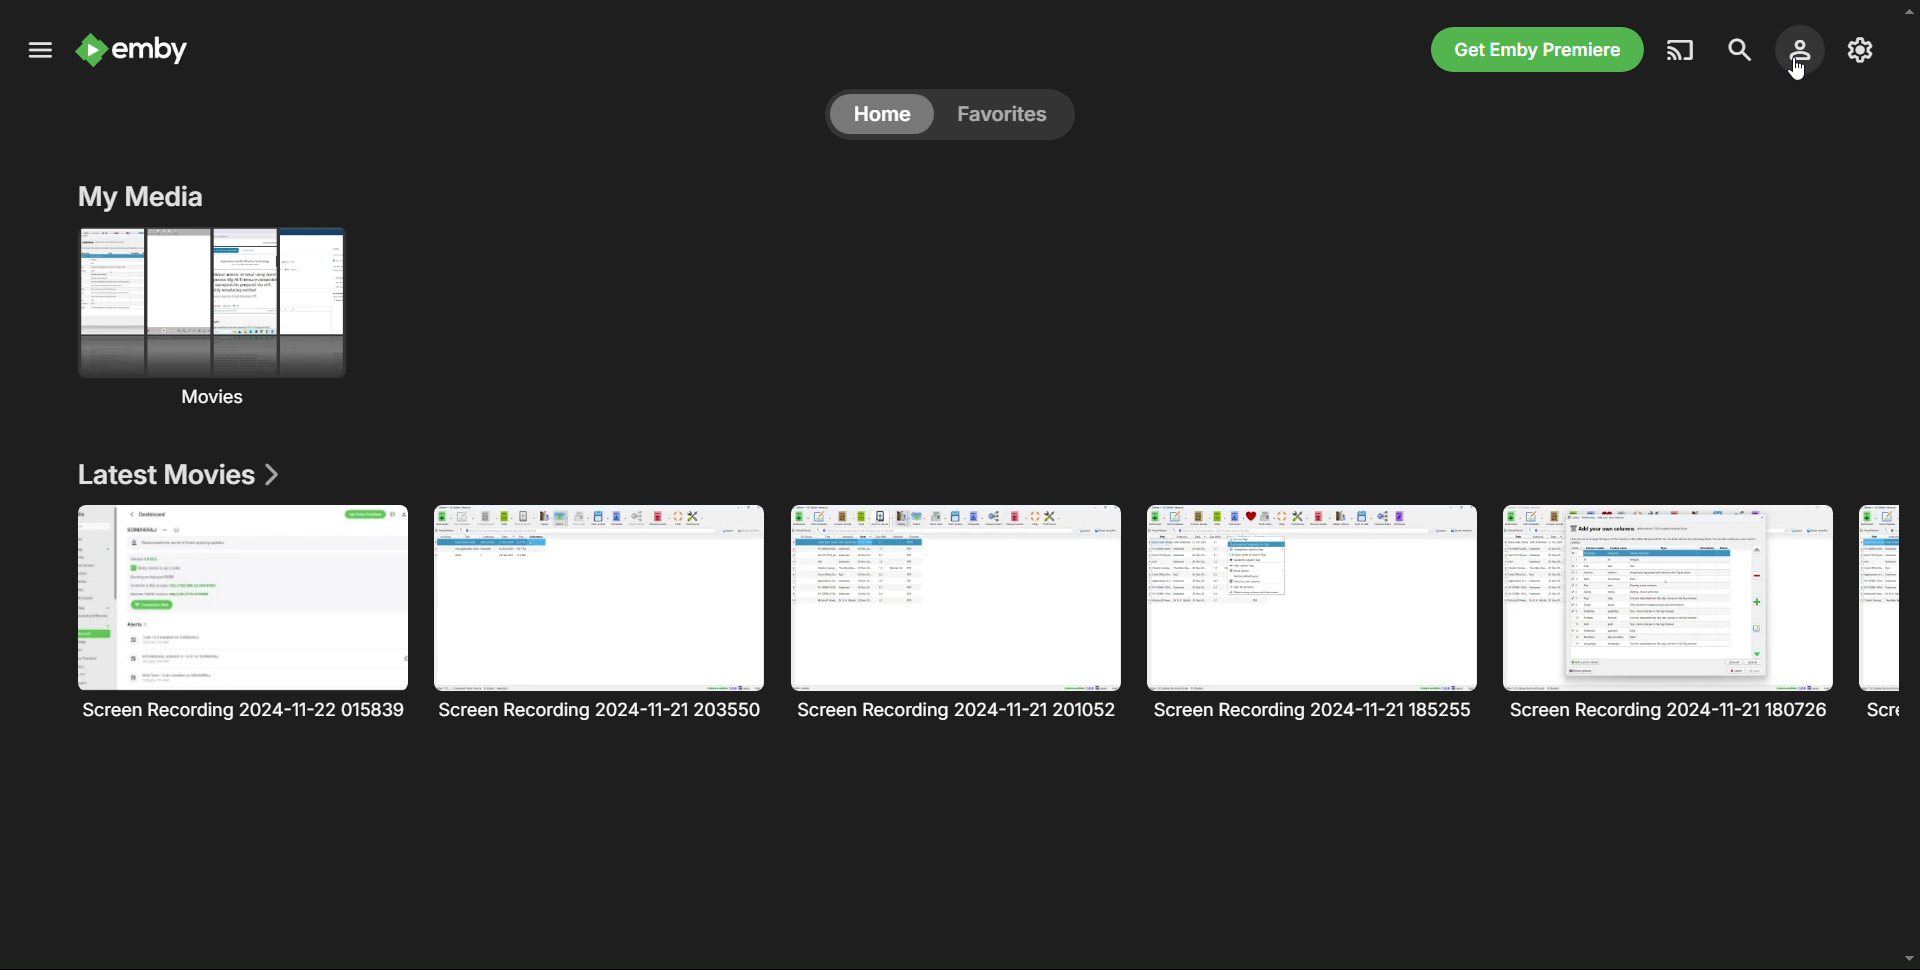 The width and height of the screenshot is (1920, 970). I want to click on play on another device, so click(1683, 50).